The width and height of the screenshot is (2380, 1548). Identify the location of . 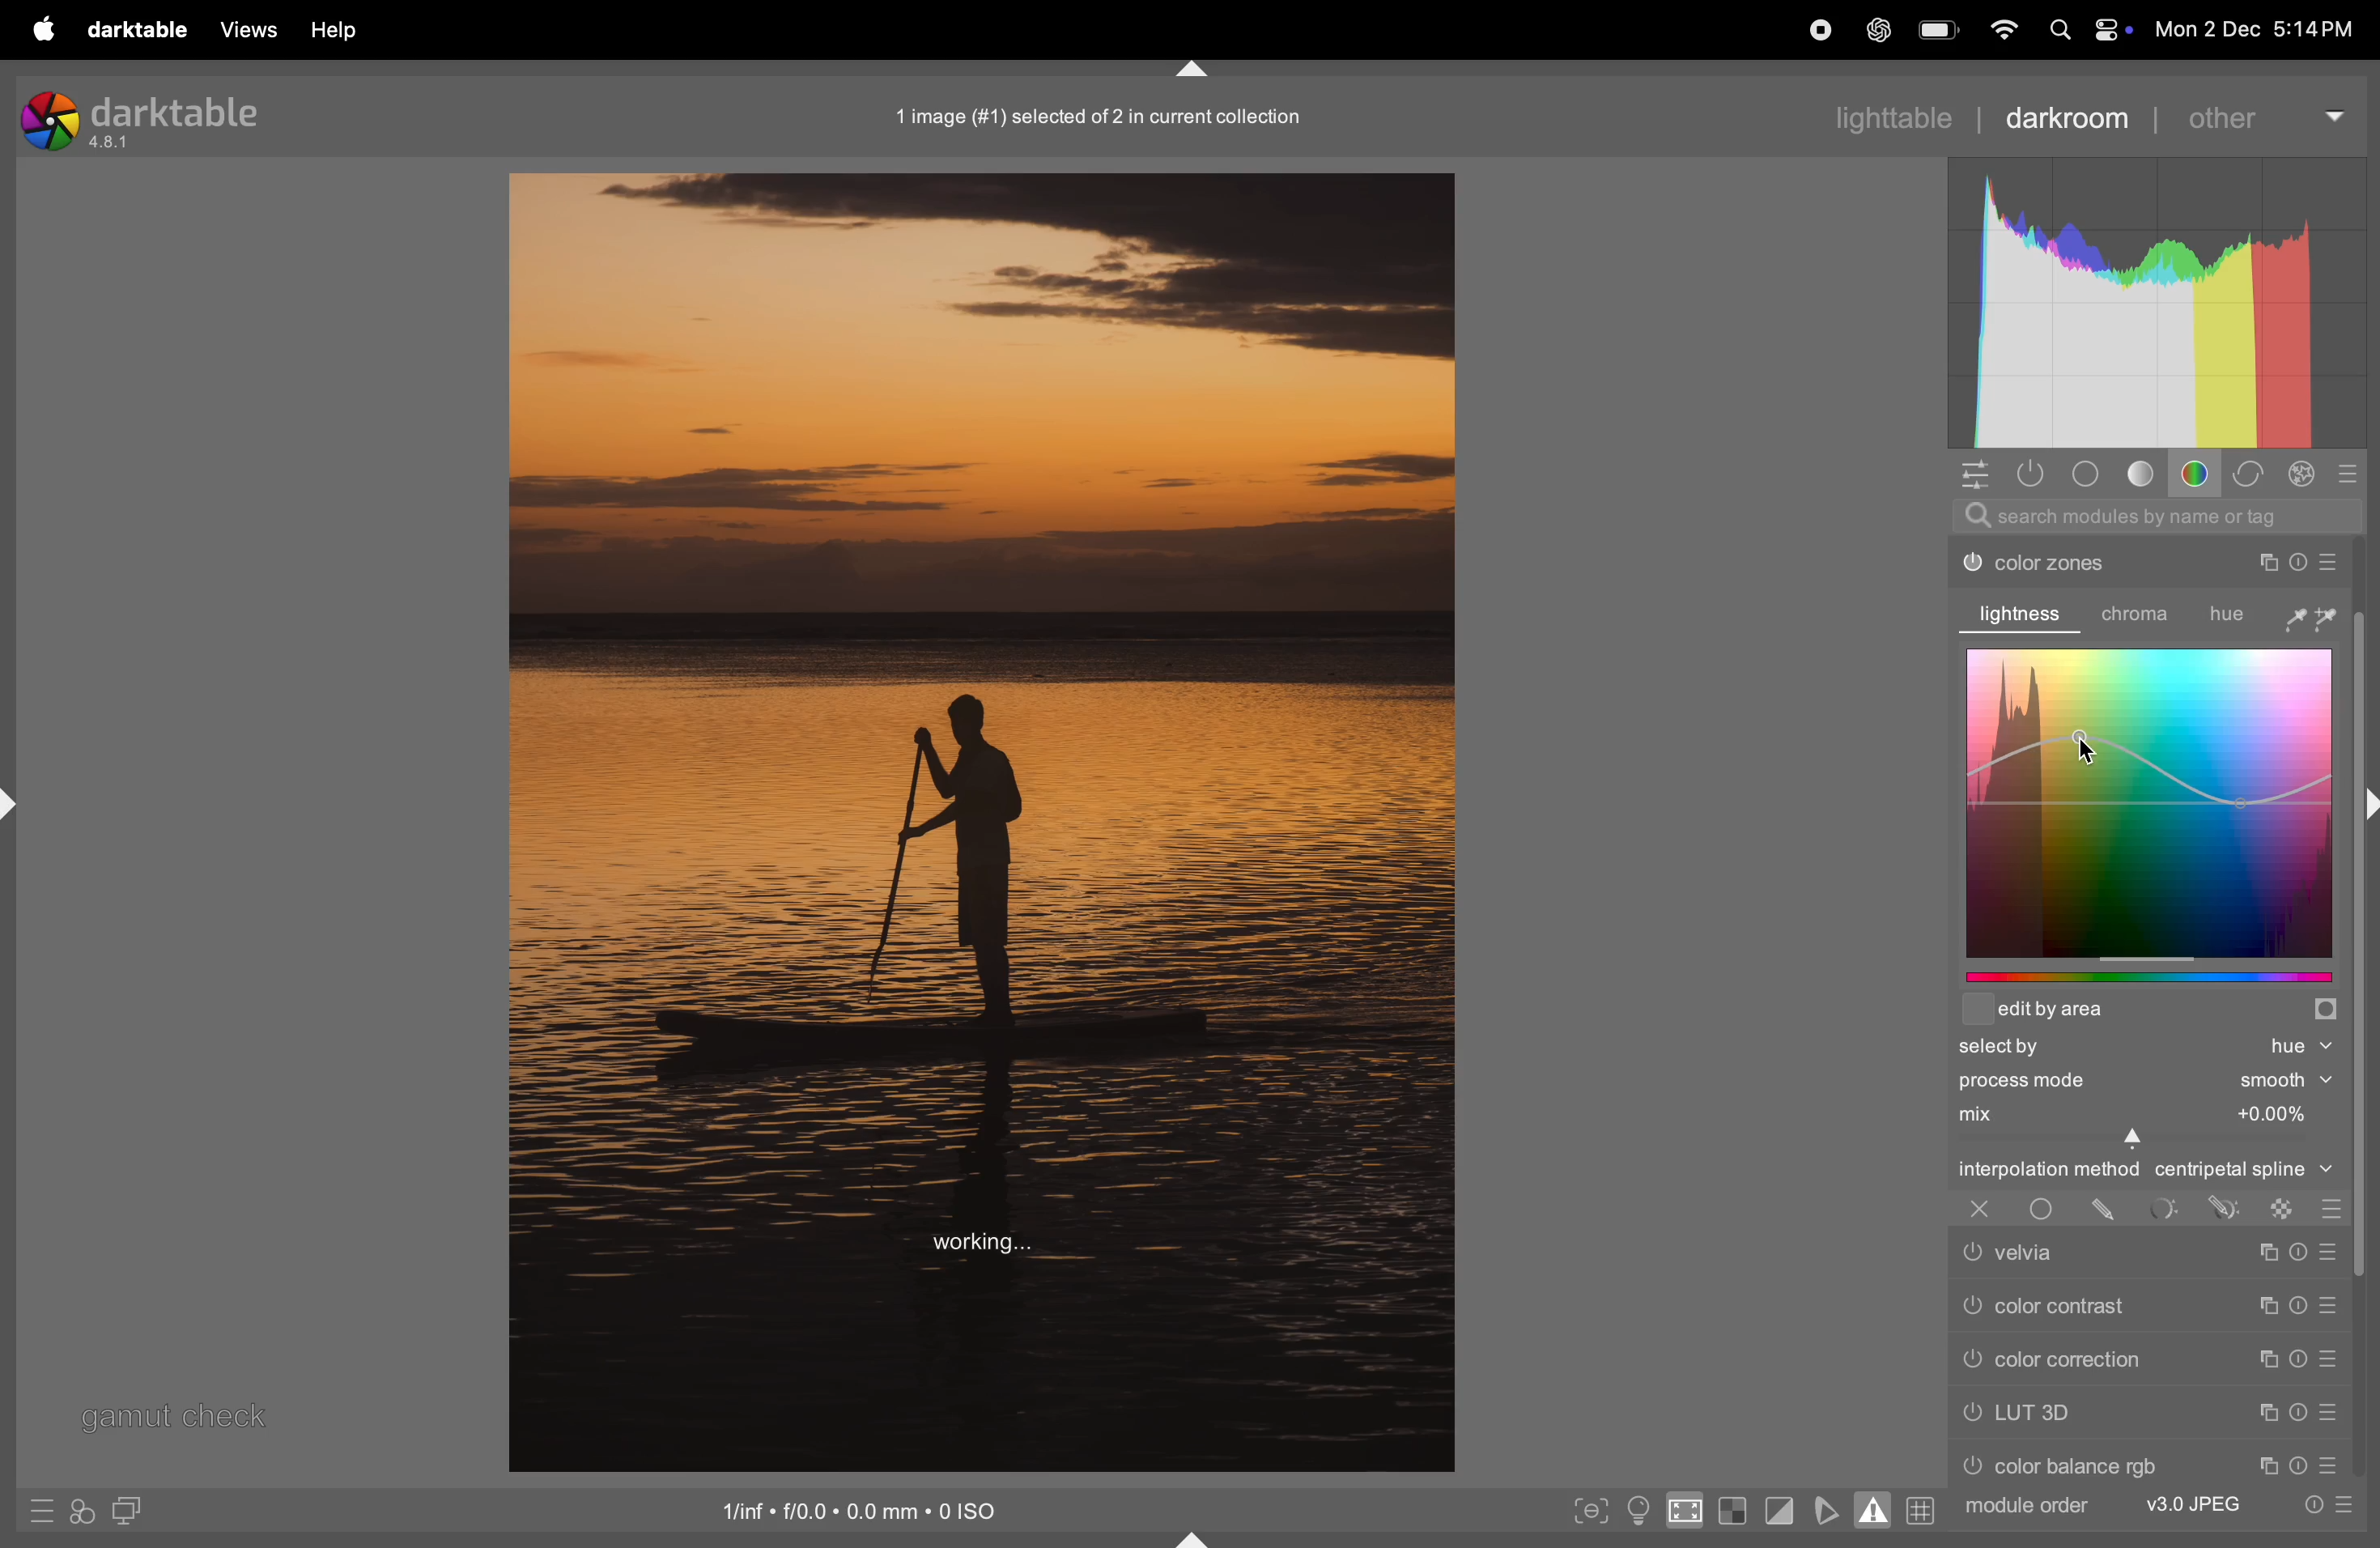
(2251, 474).